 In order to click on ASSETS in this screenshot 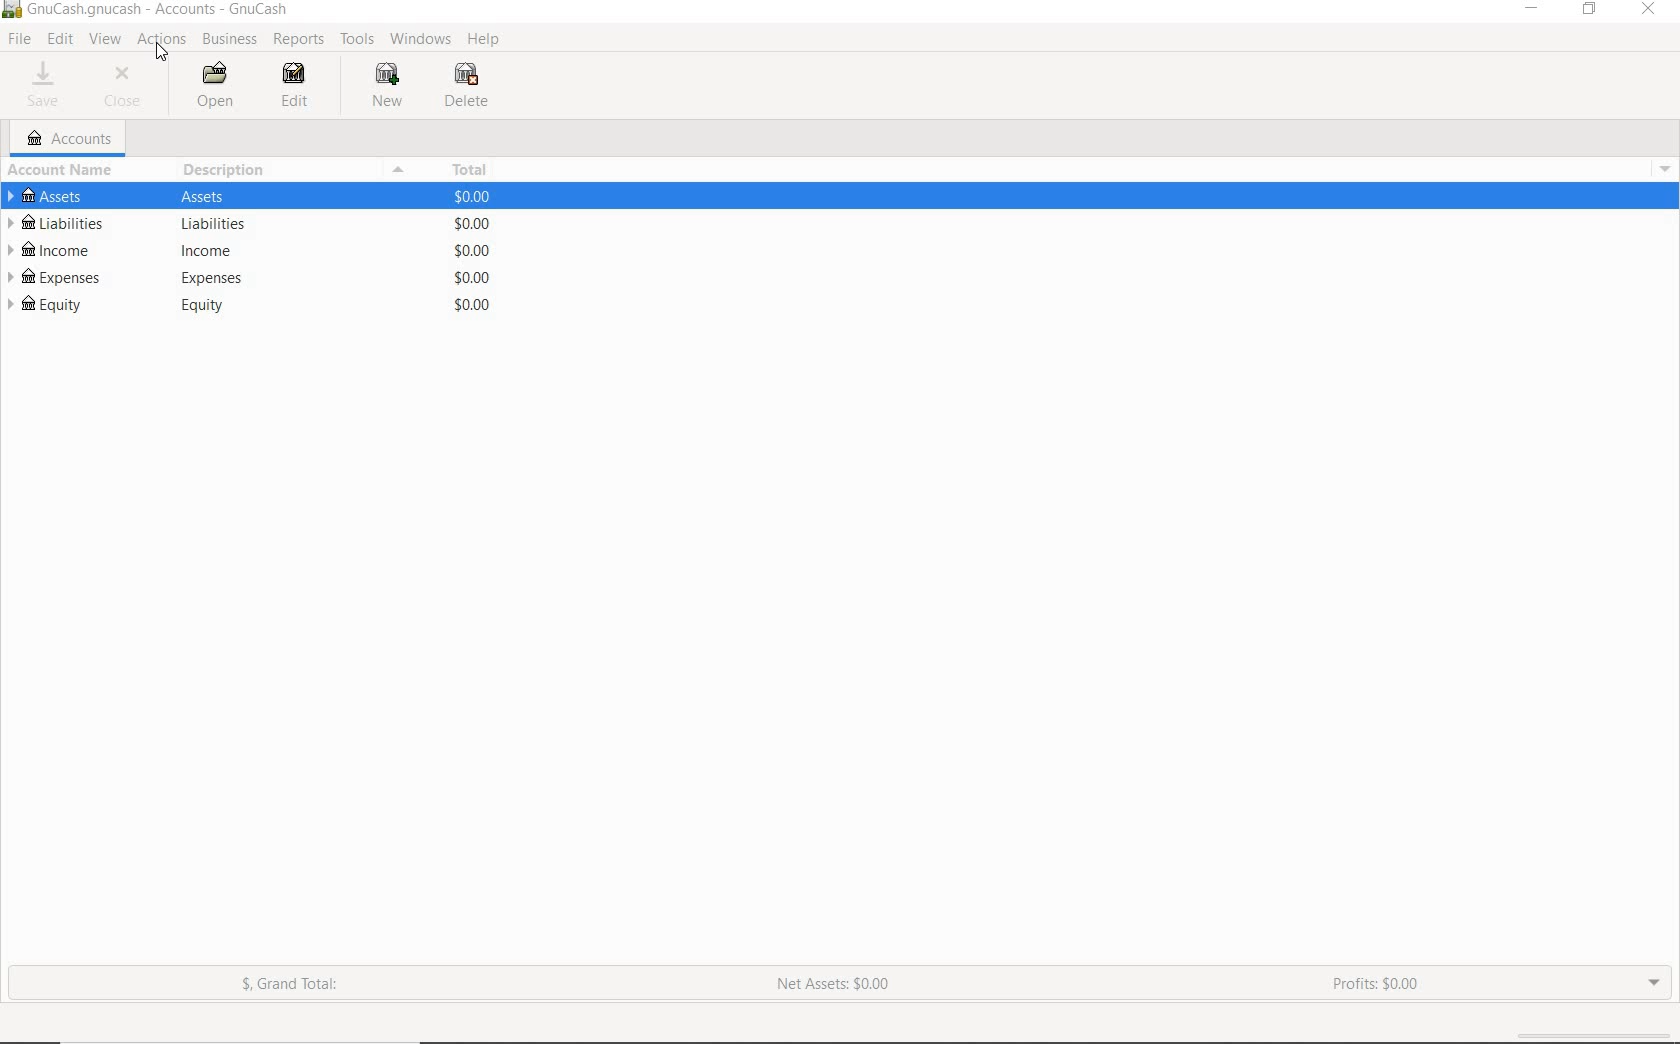, I will do `click(264, 196)`.